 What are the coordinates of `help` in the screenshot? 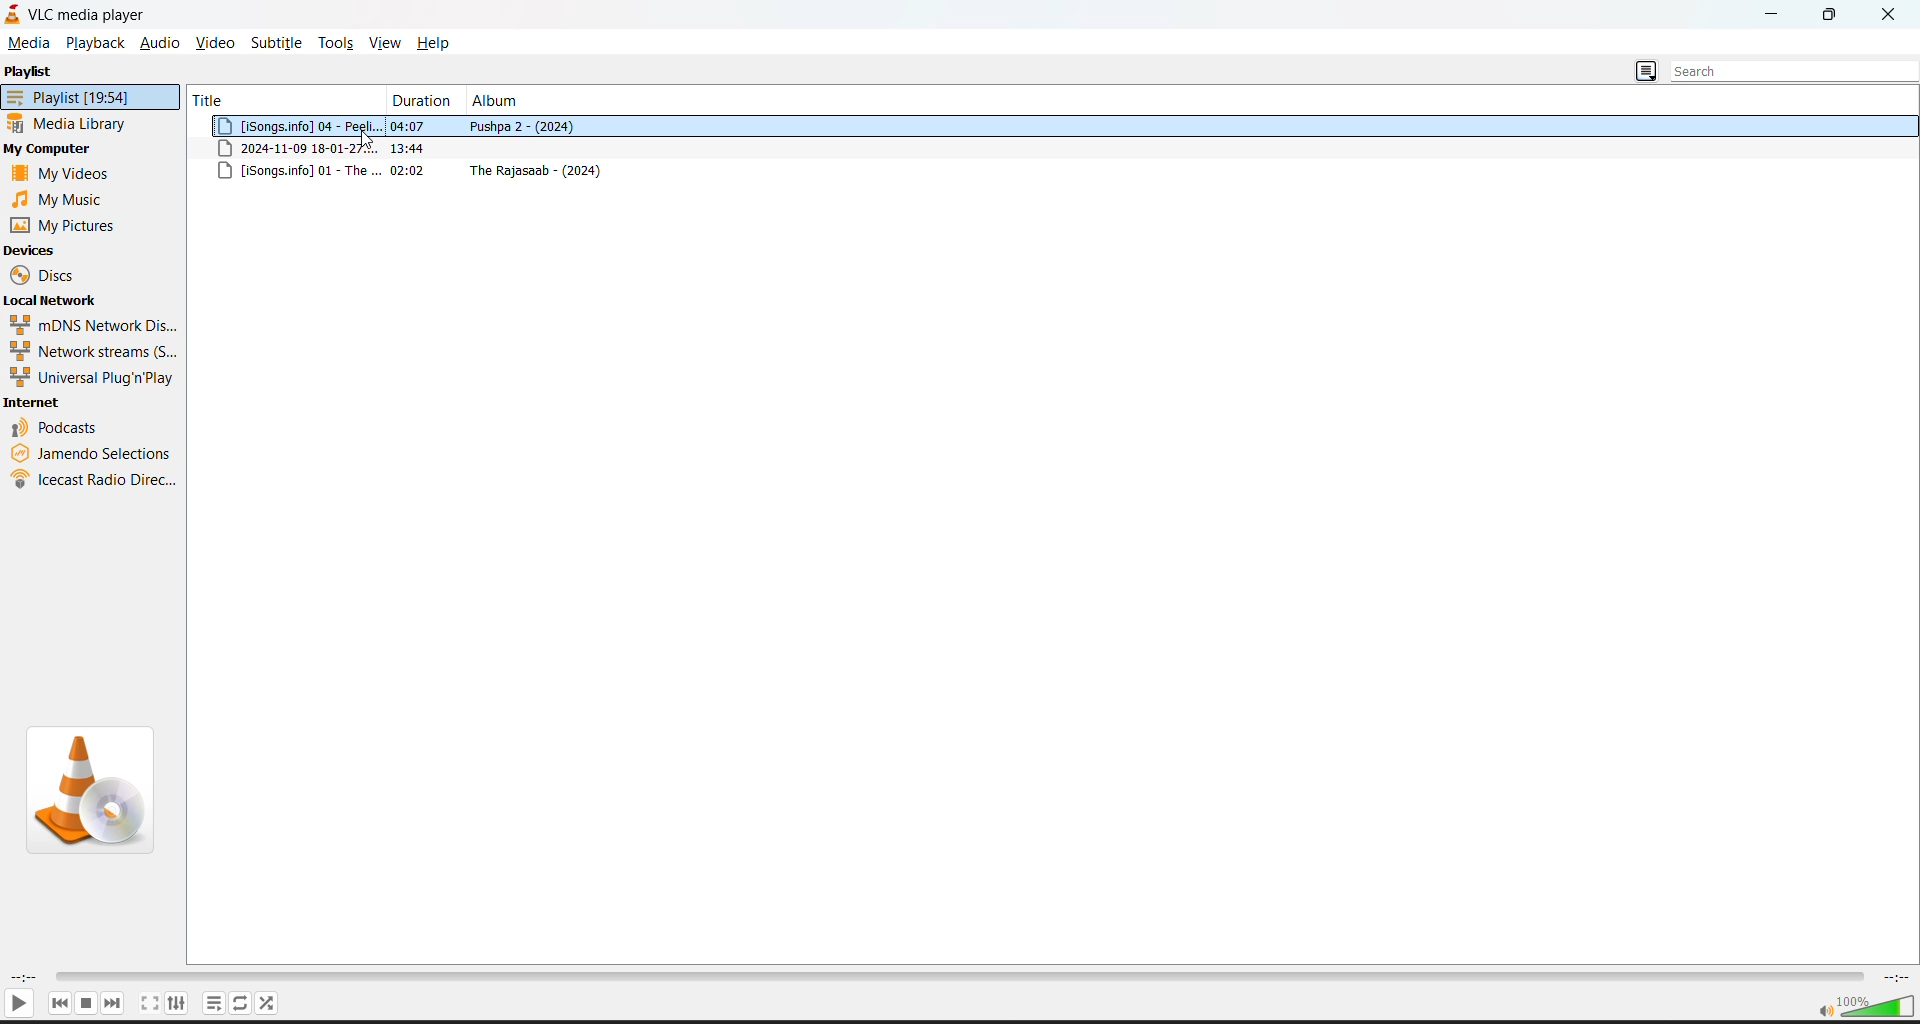 It's located at (442, 43).